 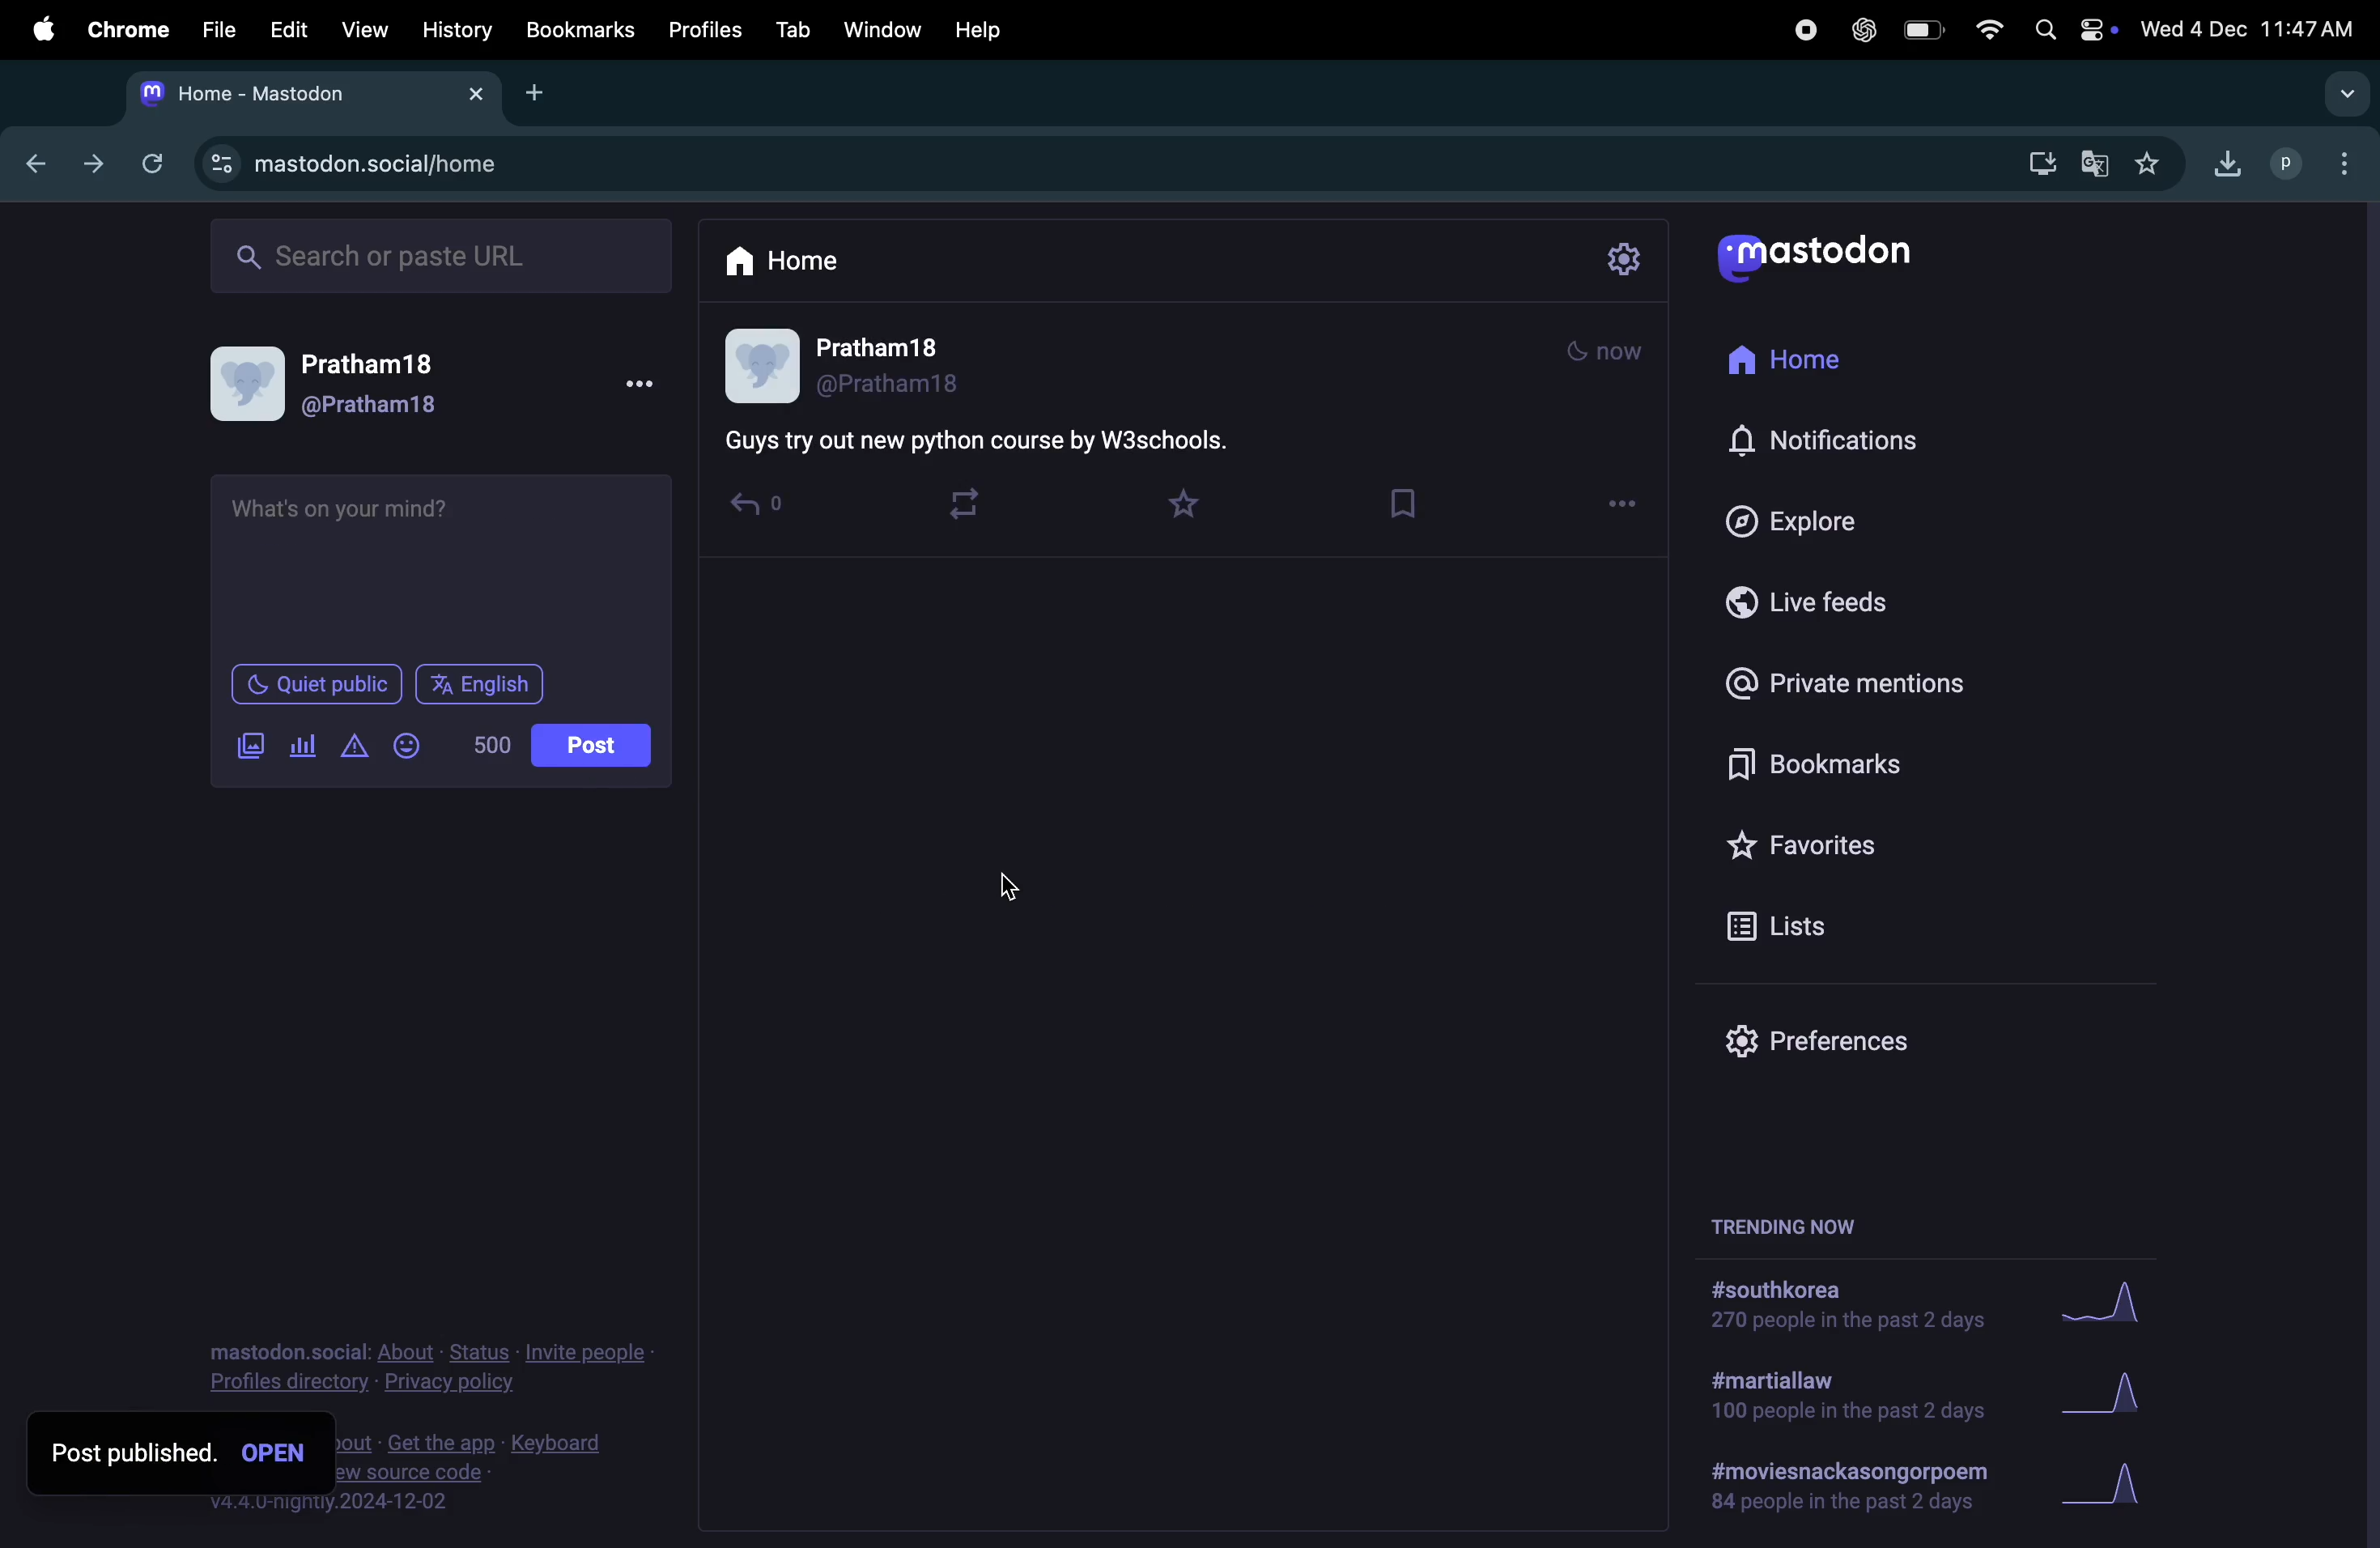 What do you see at coordinates (1814, 1045) in the screenshot?
I see `preferences` at bounding box center [1814, 1045].